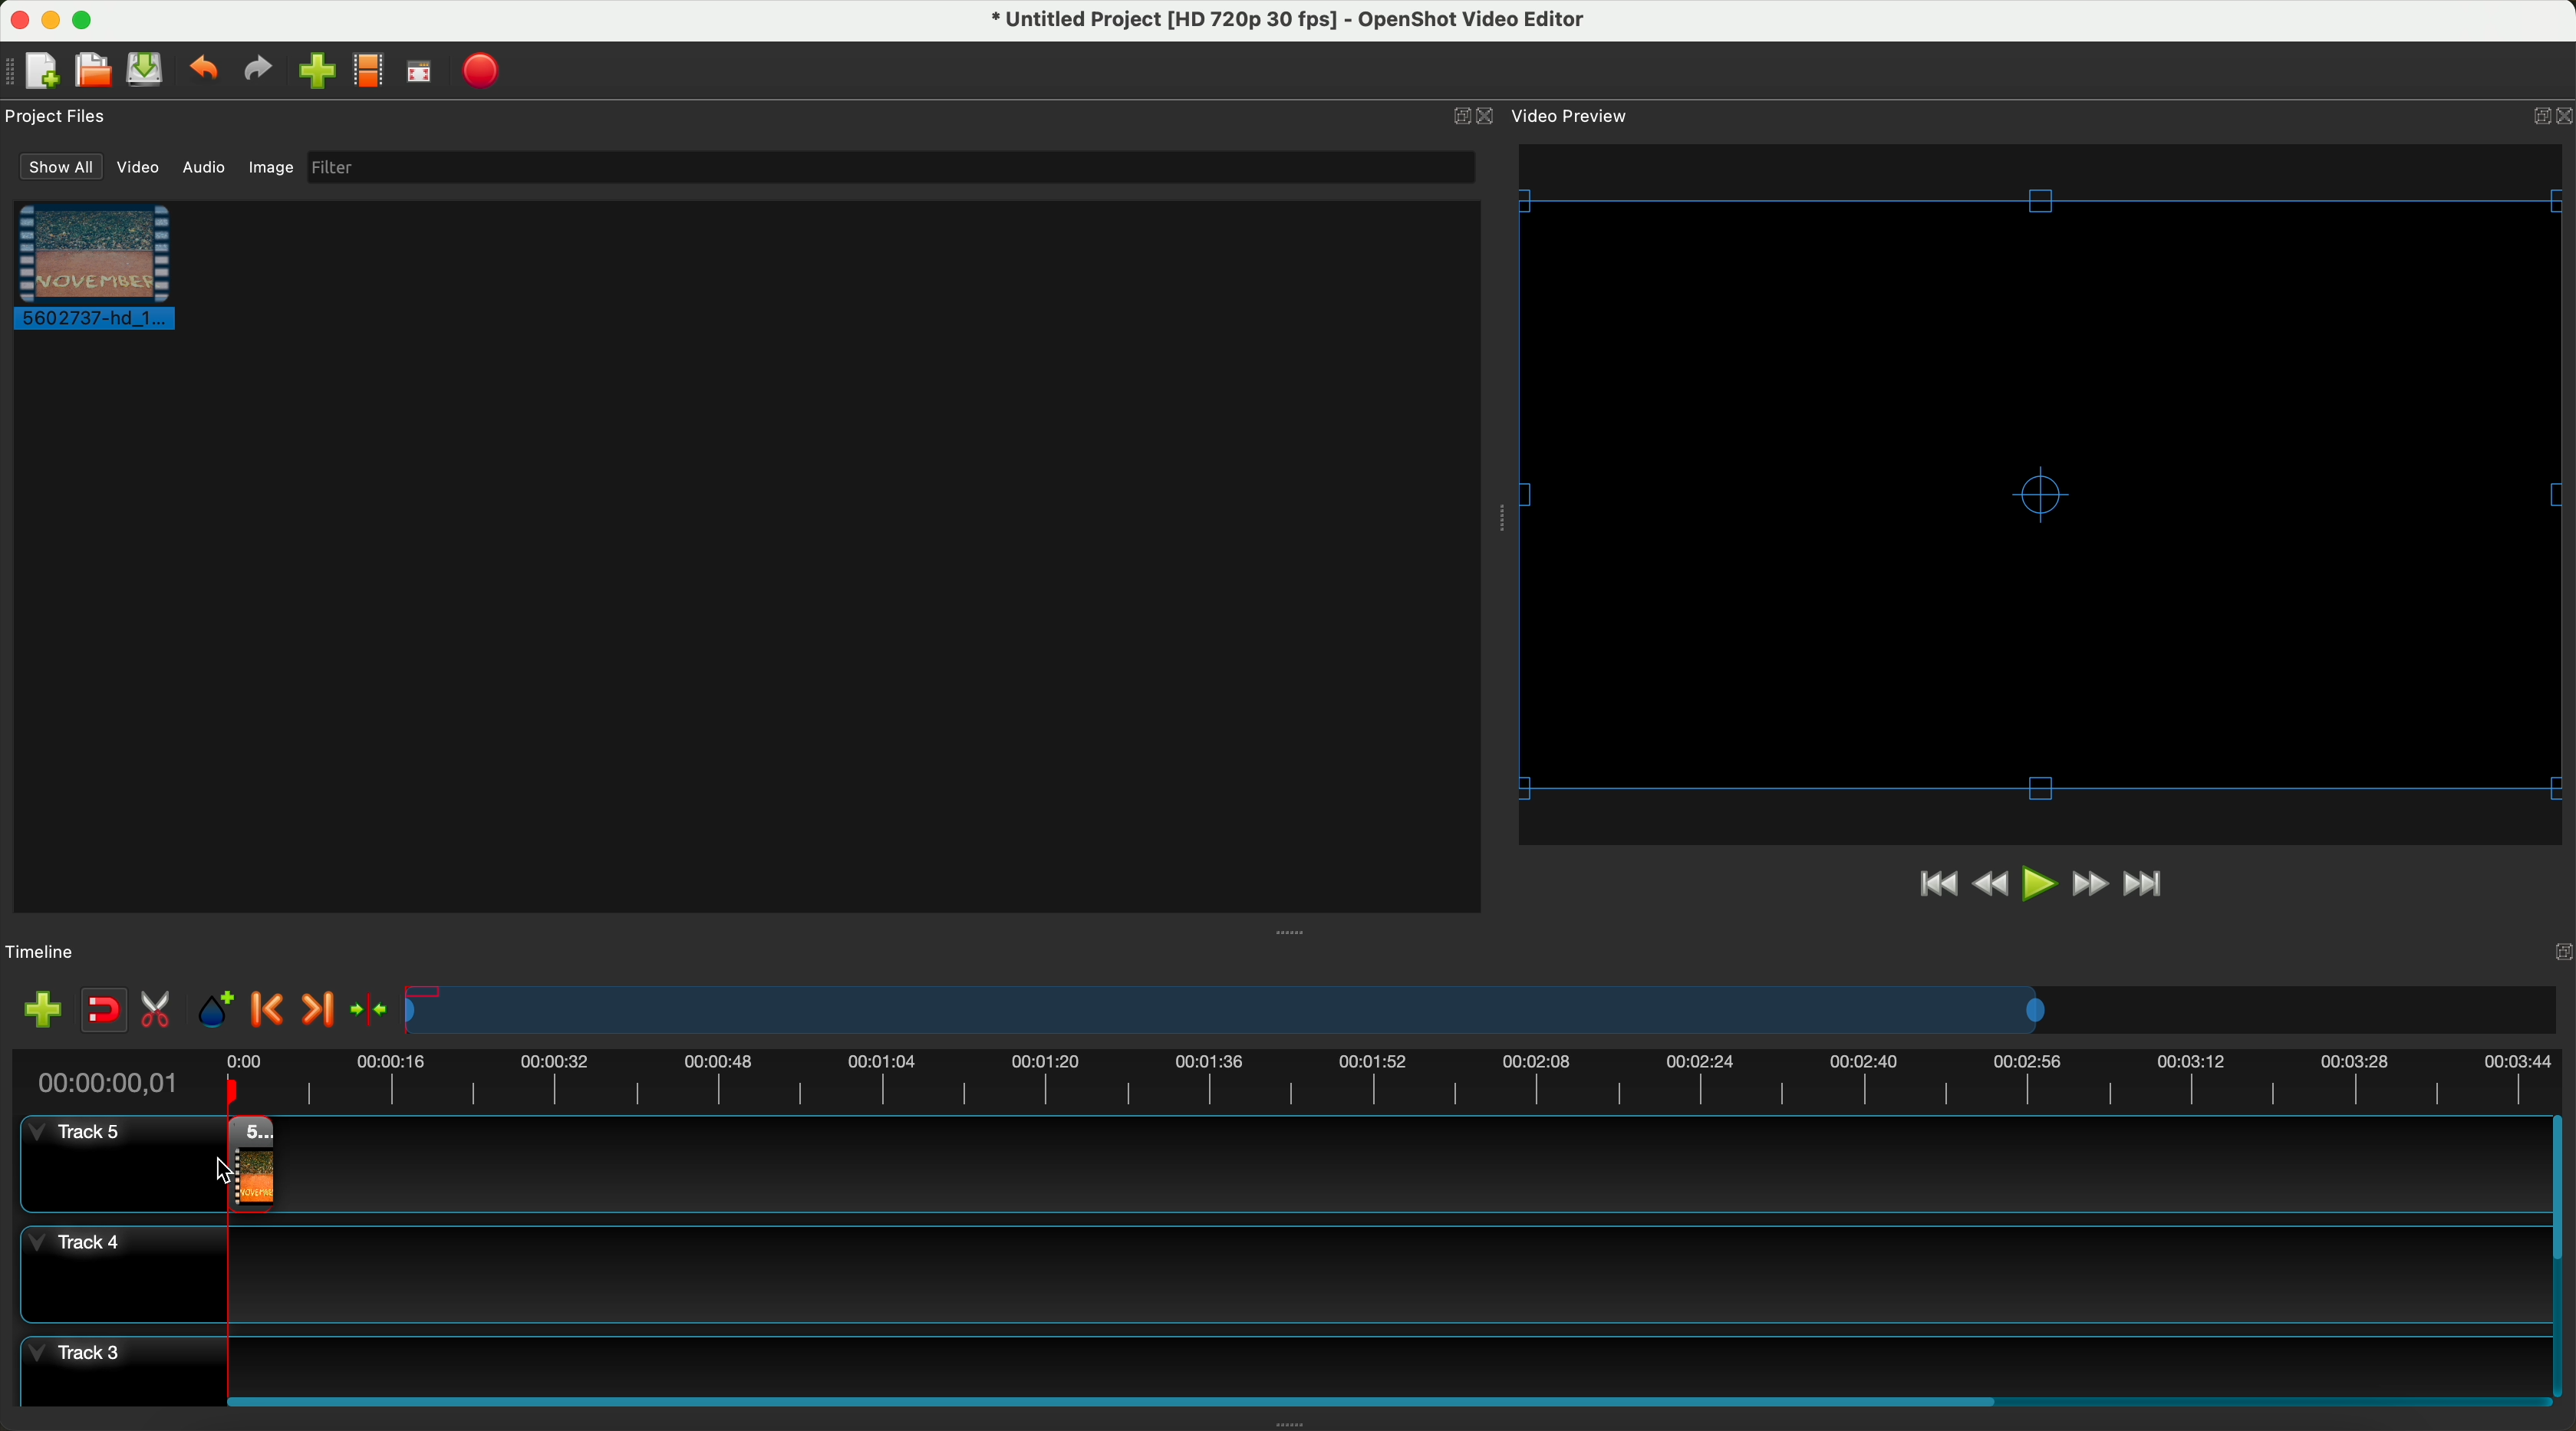  I want to click on import files, so click(316, 71).